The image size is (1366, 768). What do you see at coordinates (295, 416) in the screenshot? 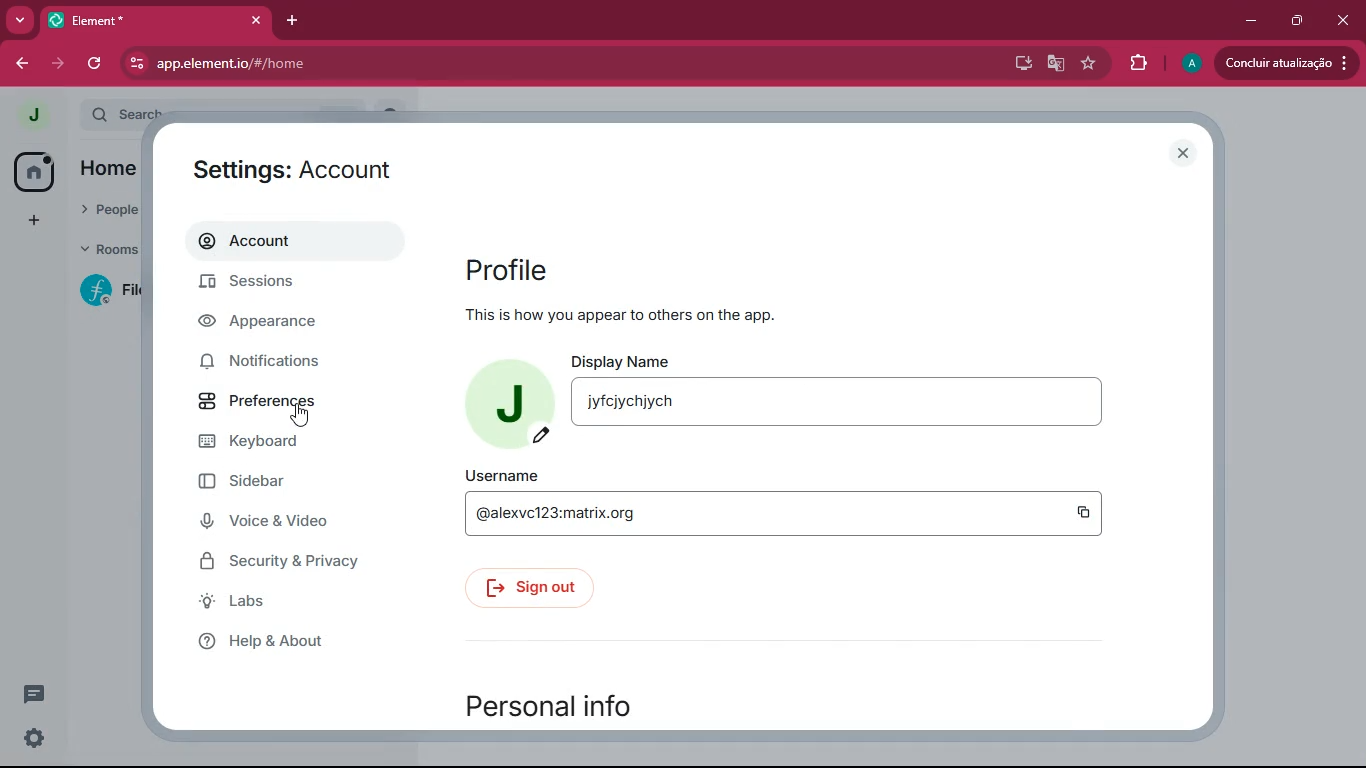
I see `cursor` at bounding box center [295, 416].